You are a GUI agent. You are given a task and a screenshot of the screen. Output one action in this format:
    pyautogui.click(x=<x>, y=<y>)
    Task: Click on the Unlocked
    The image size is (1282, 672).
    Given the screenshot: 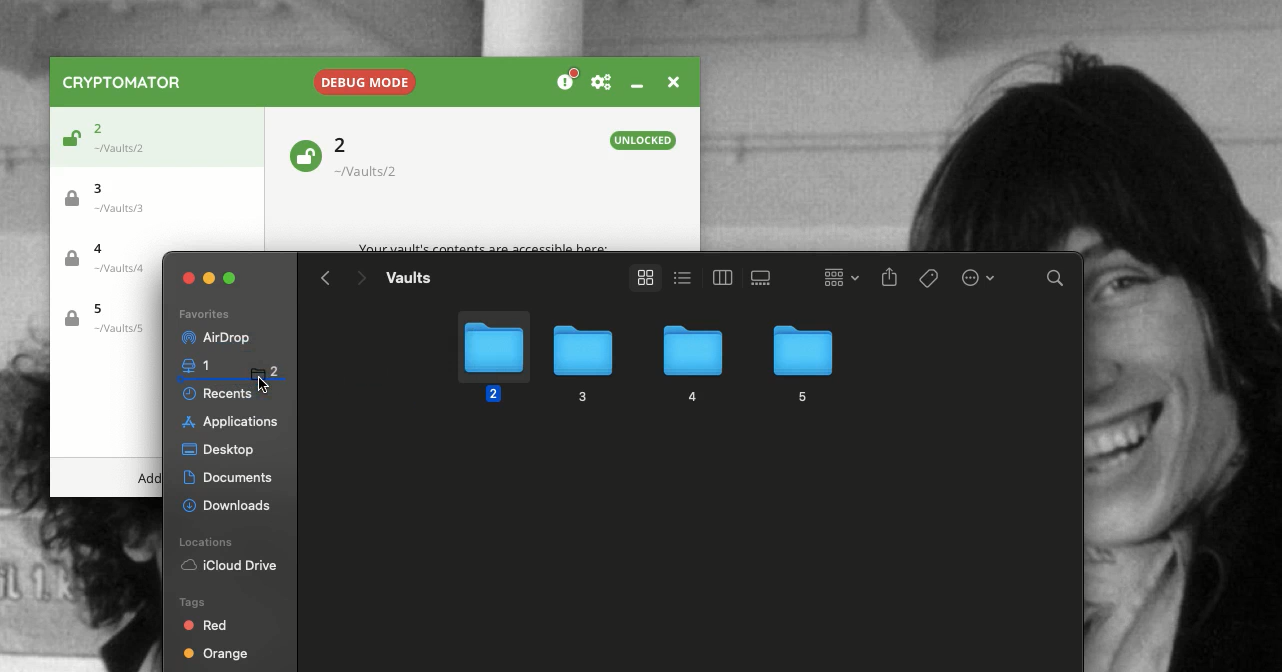 What is the action you would take?
    pyautogui.click(x=68, y=141)
    